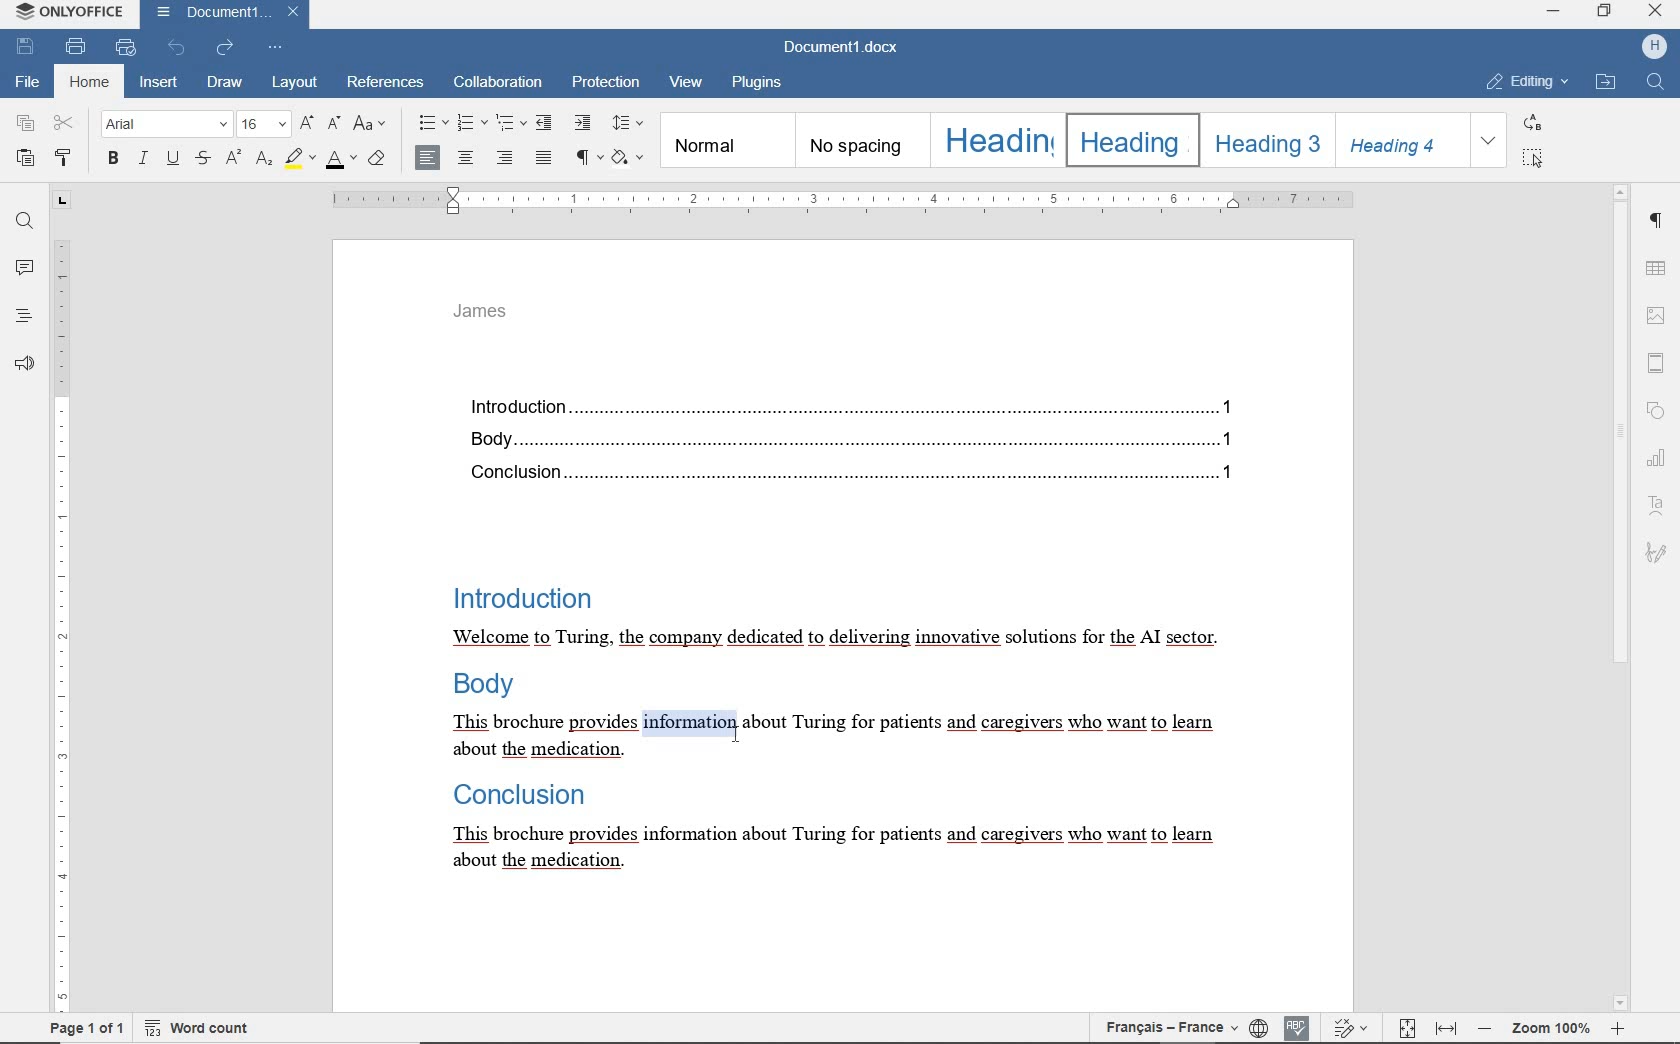 The image size is (1680, 1044). Describe the element at coordinates (66, 12) in the screenshot. I see `SYSTEM NAME` at that location.